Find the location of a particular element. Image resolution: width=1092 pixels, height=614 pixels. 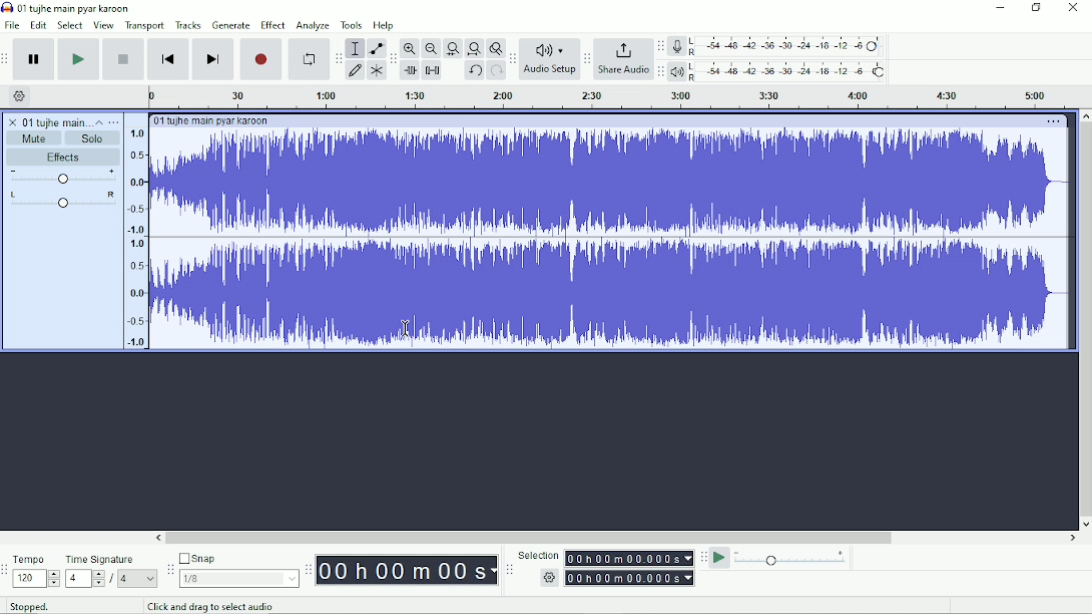

Zoom In is located at coordinates (408, 47).